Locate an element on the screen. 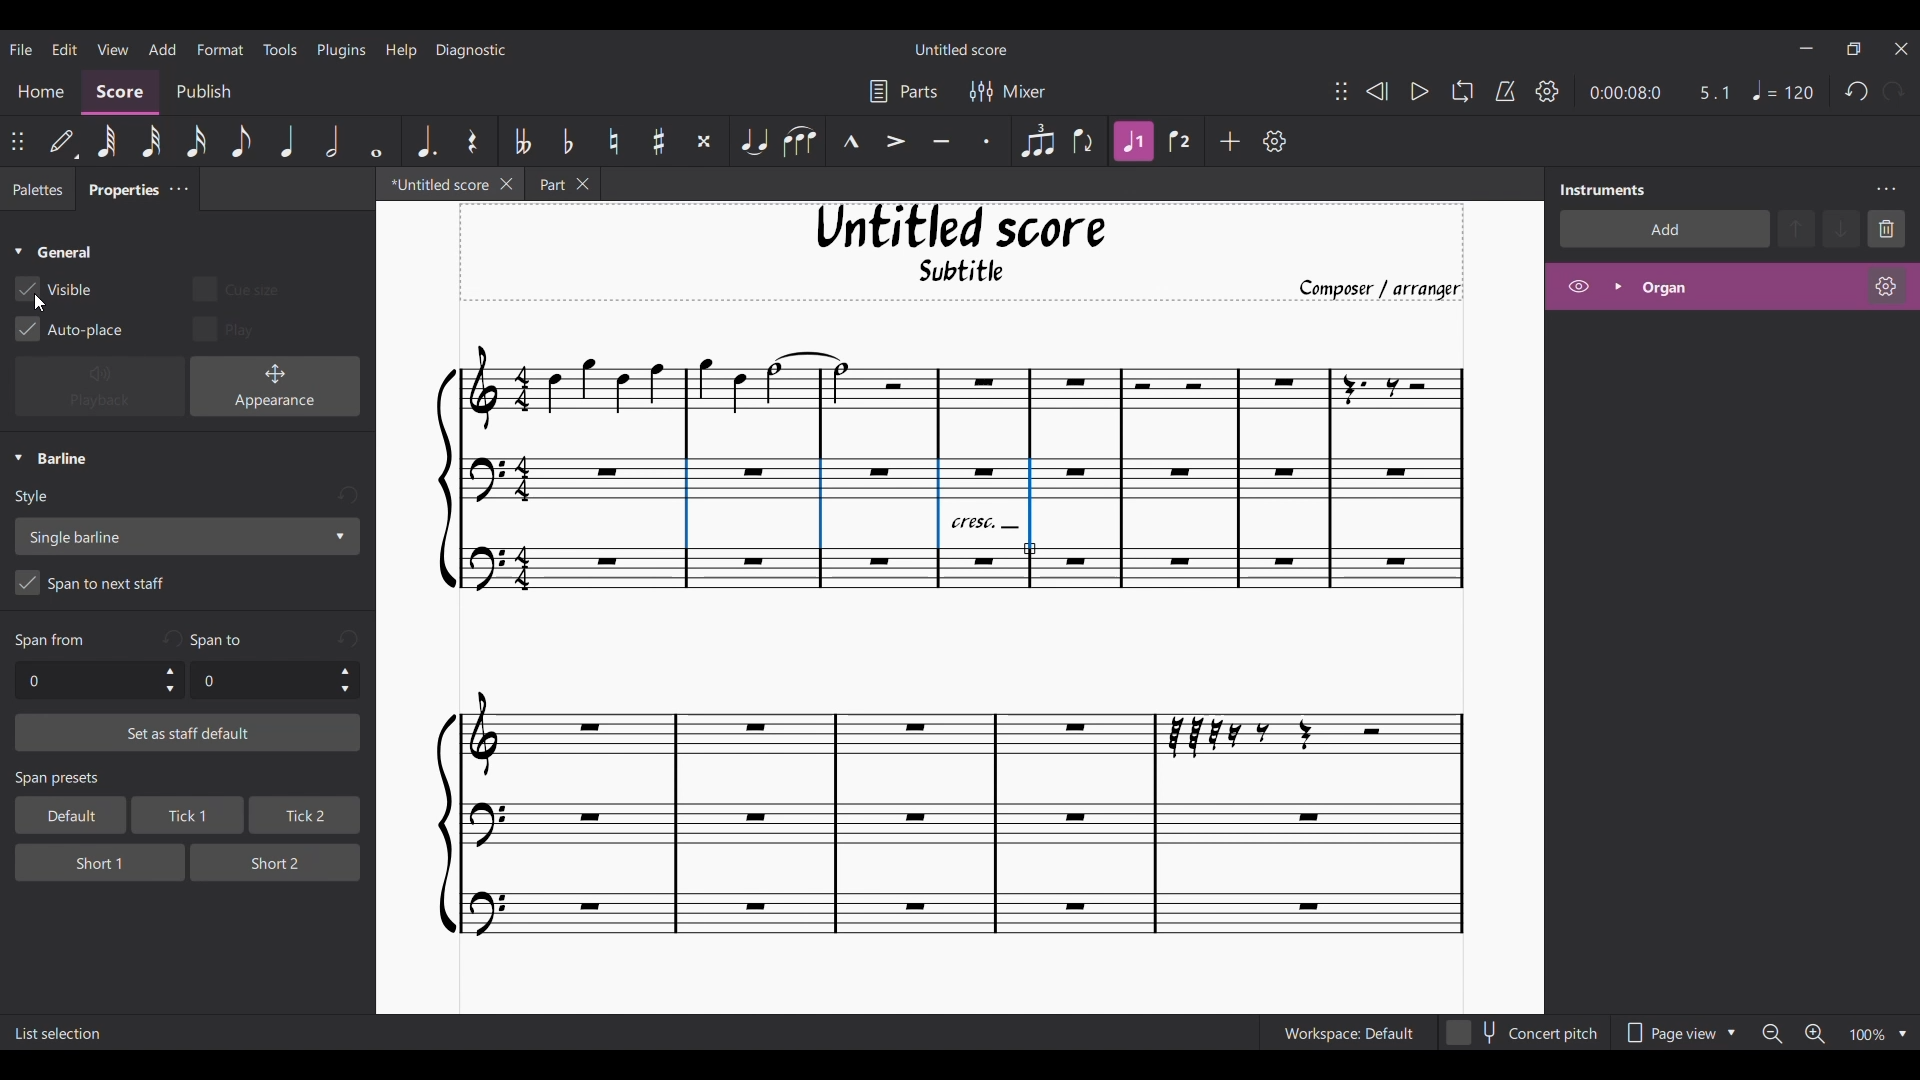 The height and width of the screenshot is (1080, 1920). Plugins menu is located at coordinates (342, 49).